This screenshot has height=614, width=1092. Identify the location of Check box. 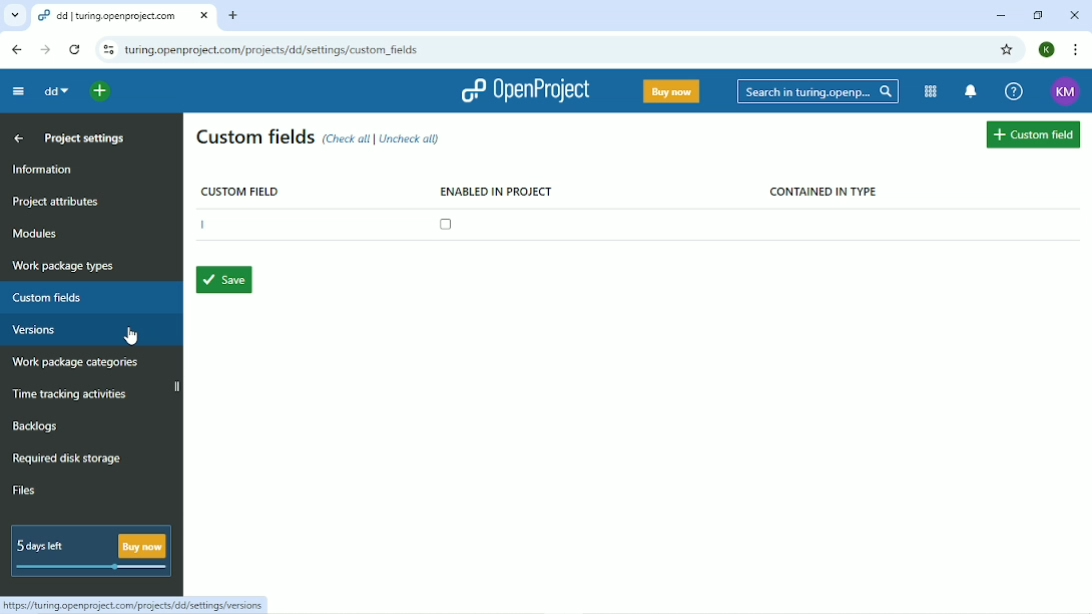
(449, 225).